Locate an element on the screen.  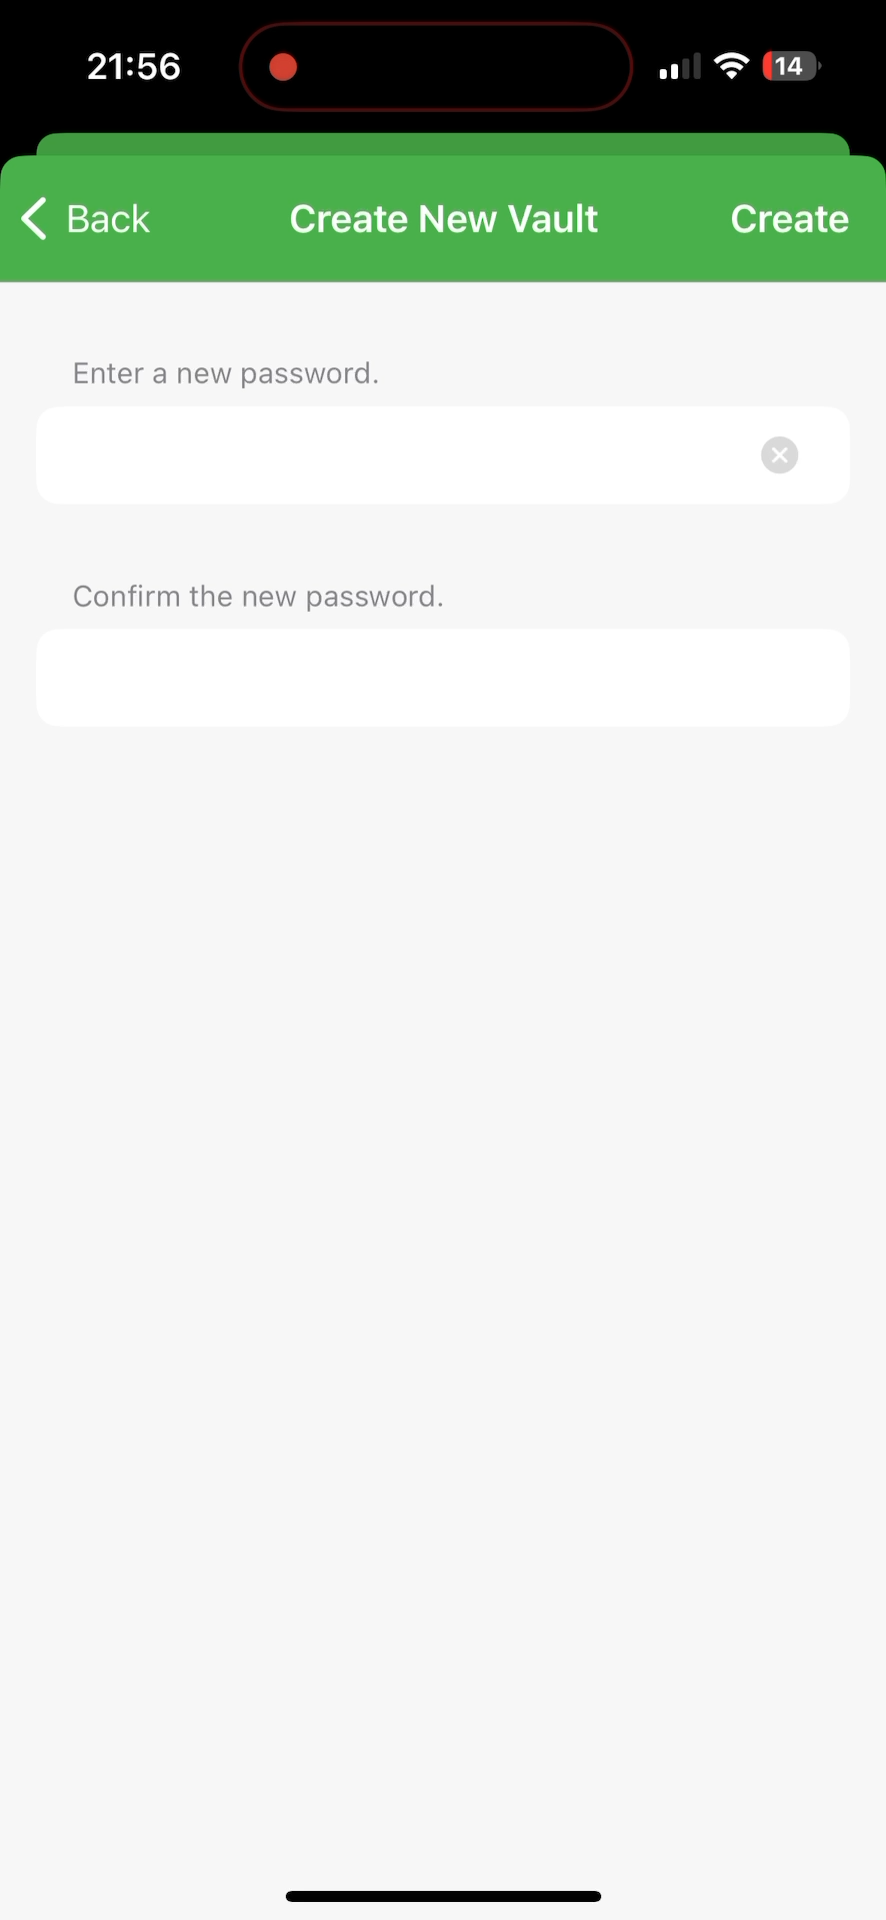
wi-fi is located at coordinates (733, 74).